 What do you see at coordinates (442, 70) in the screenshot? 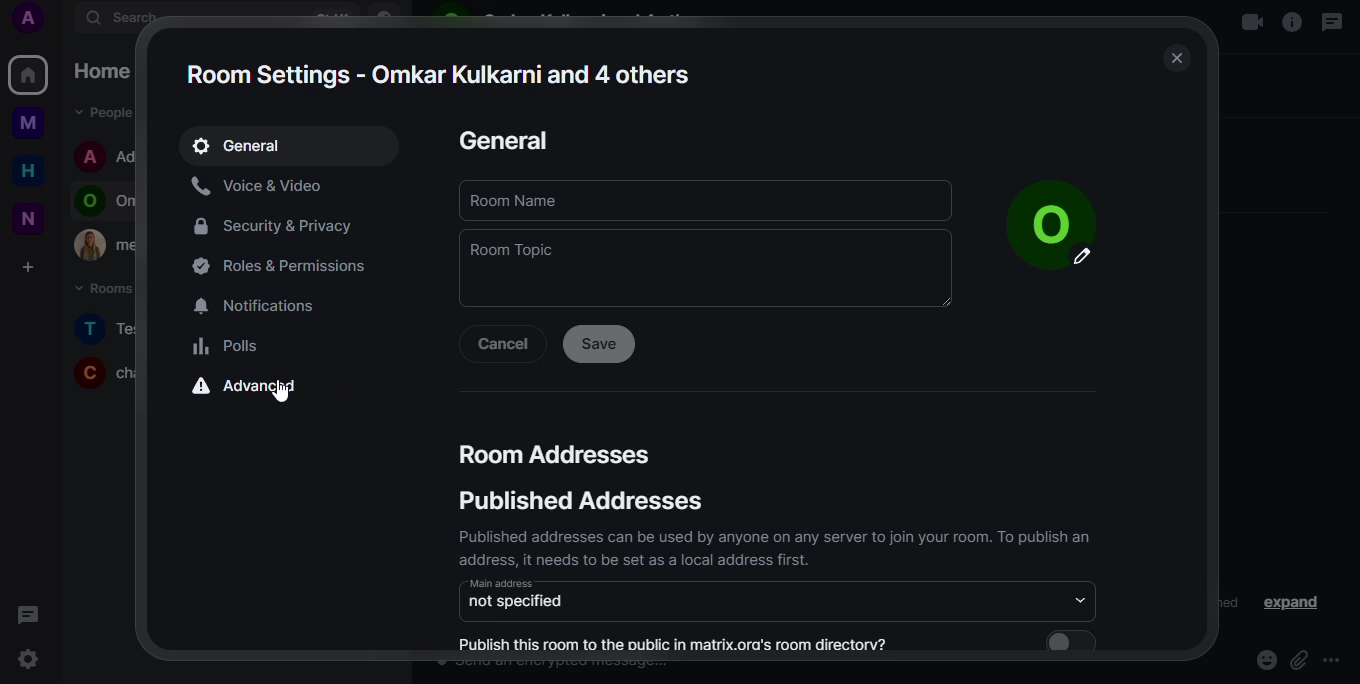
I see `room settings` at bounding box center [442, 70].